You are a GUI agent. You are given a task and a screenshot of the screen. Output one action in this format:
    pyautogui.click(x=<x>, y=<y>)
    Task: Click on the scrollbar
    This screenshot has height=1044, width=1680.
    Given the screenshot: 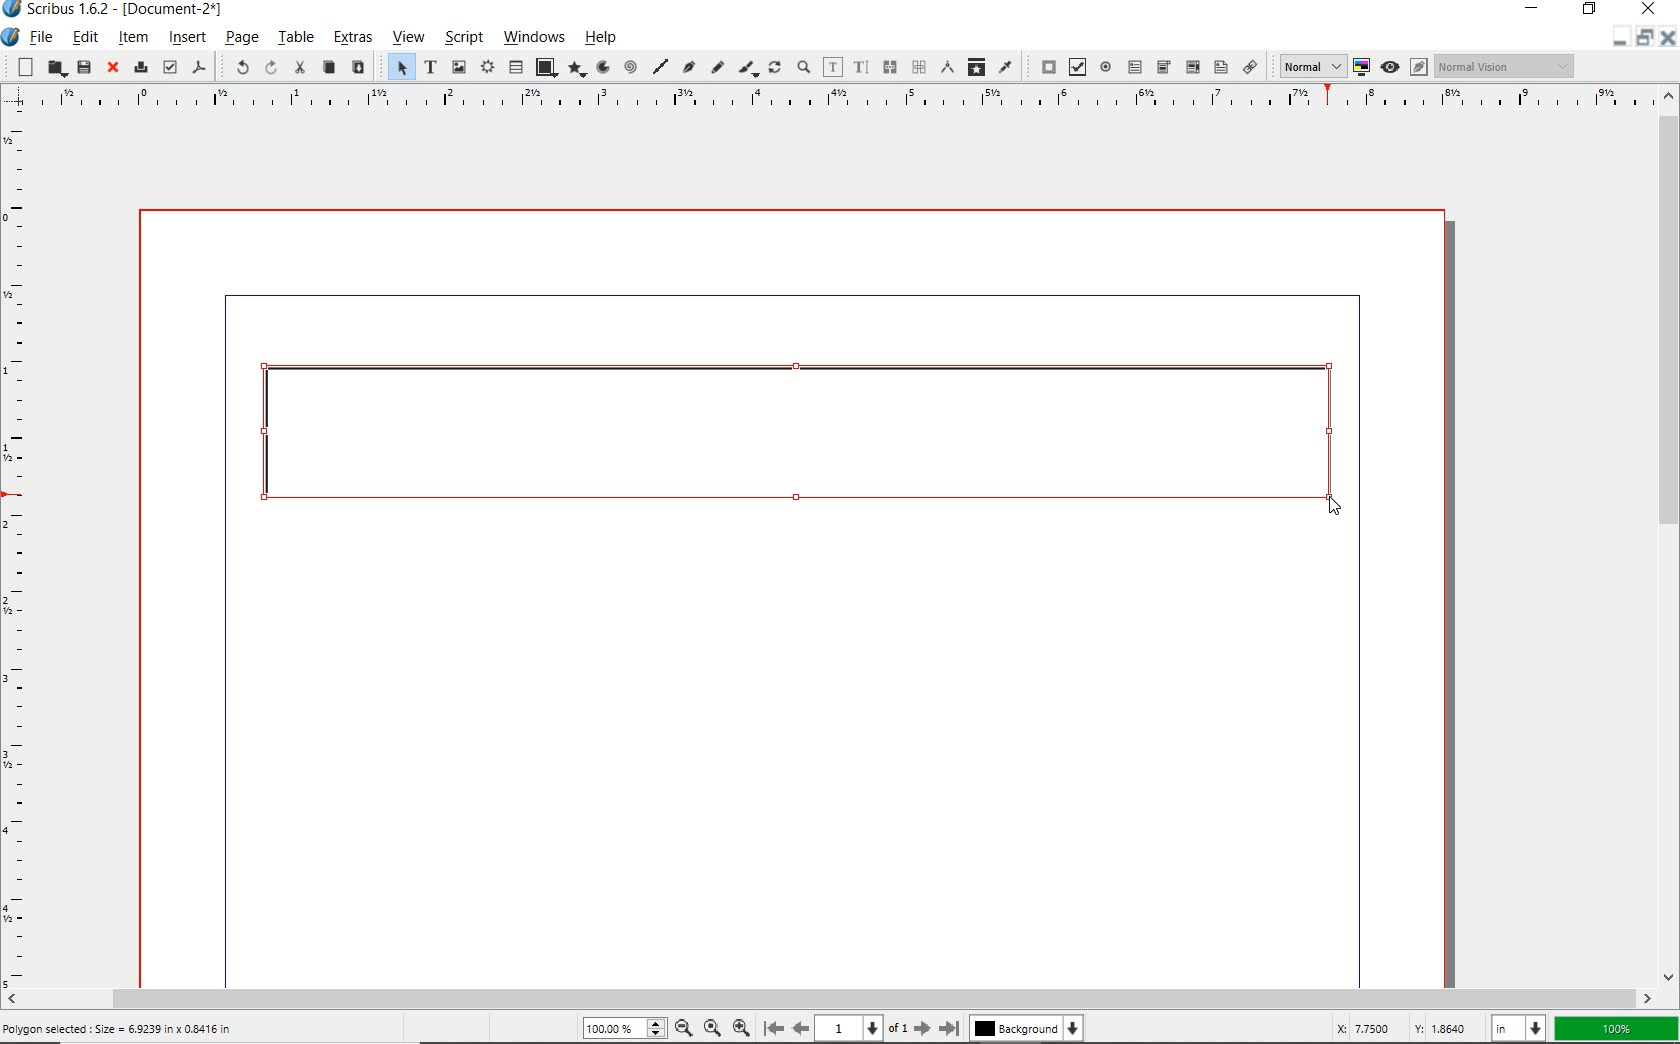 What is the action you would take?
    pyautogui.click(x=1670, y=535)
    